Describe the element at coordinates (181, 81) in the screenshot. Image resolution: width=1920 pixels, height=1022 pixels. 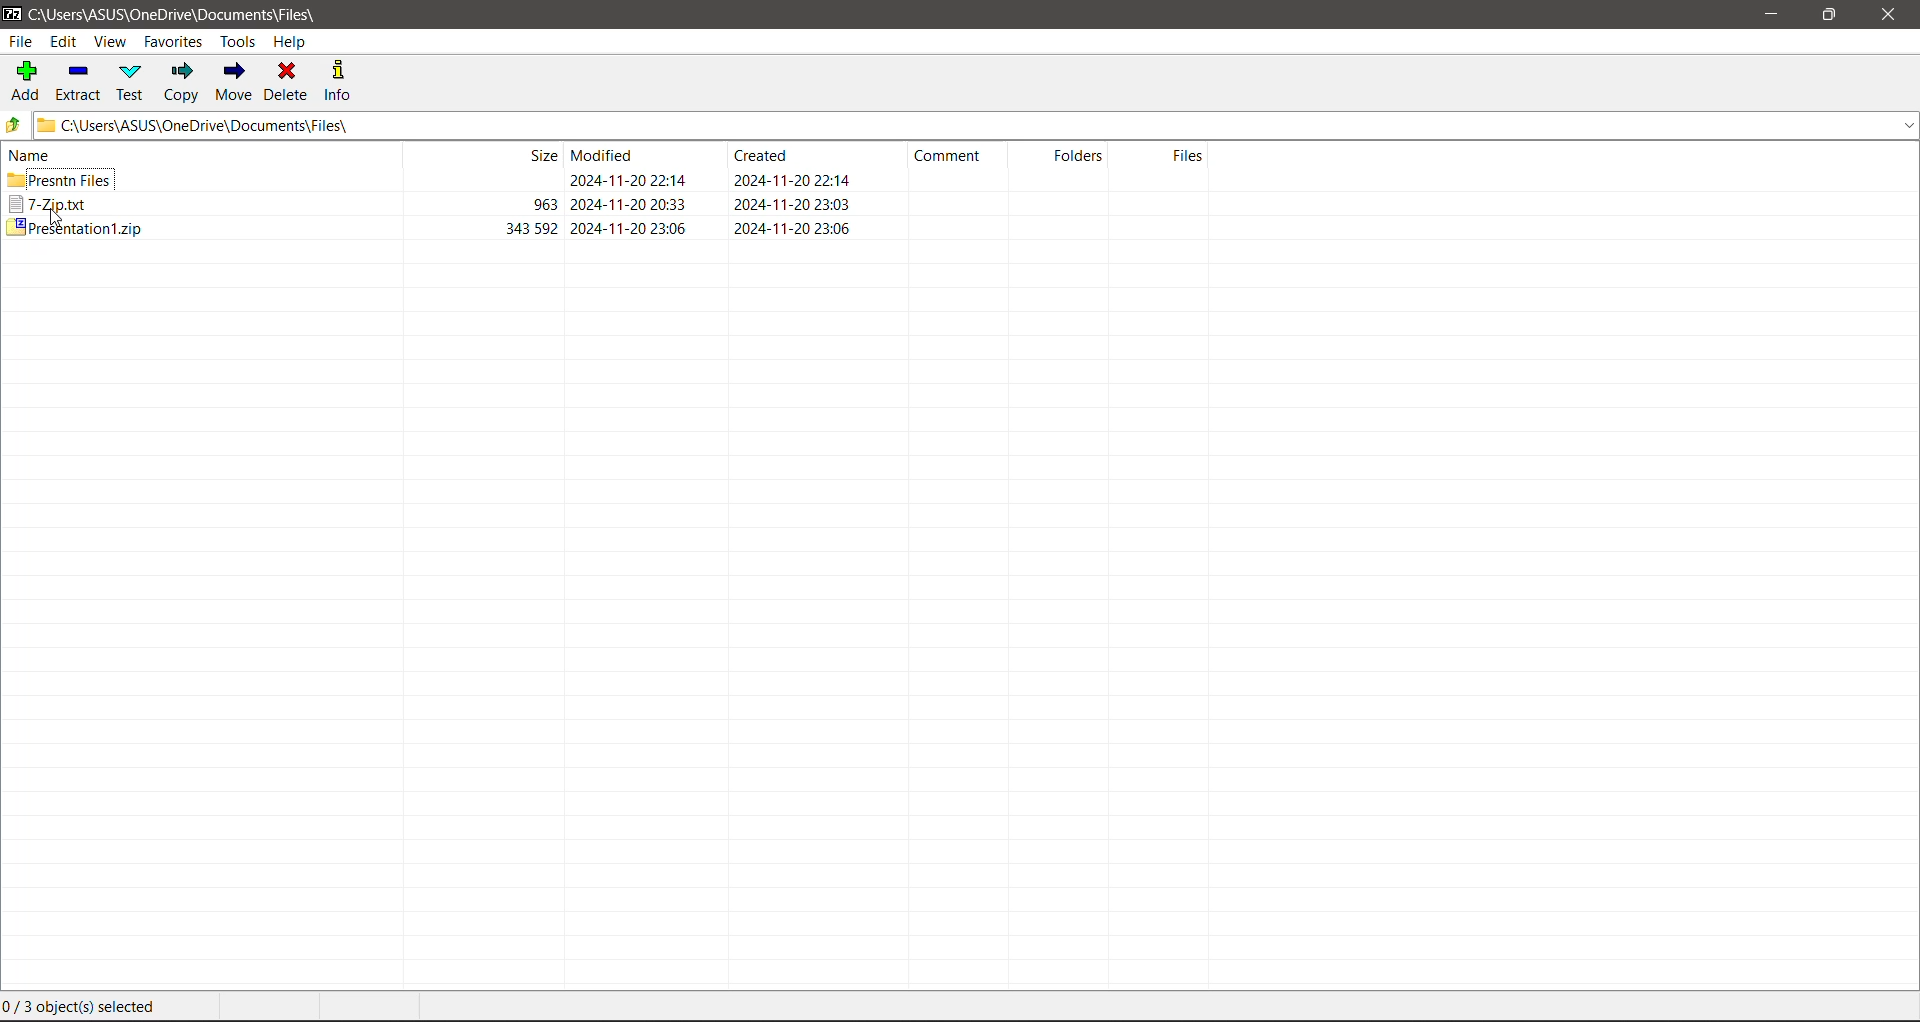
I see `Copy` at that location.